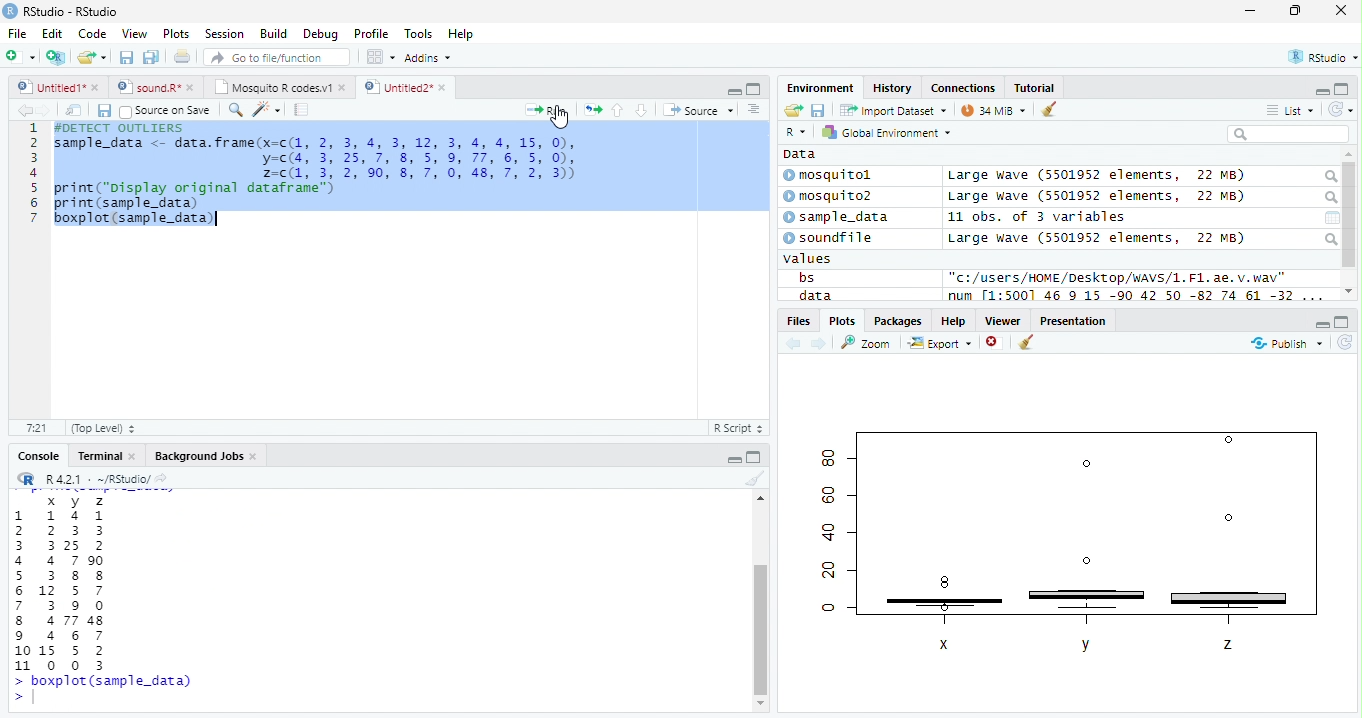 The image size is (1362, 718). Describe the element at coordinates (1329, 177) in the screenshot. I see `search` at that location.